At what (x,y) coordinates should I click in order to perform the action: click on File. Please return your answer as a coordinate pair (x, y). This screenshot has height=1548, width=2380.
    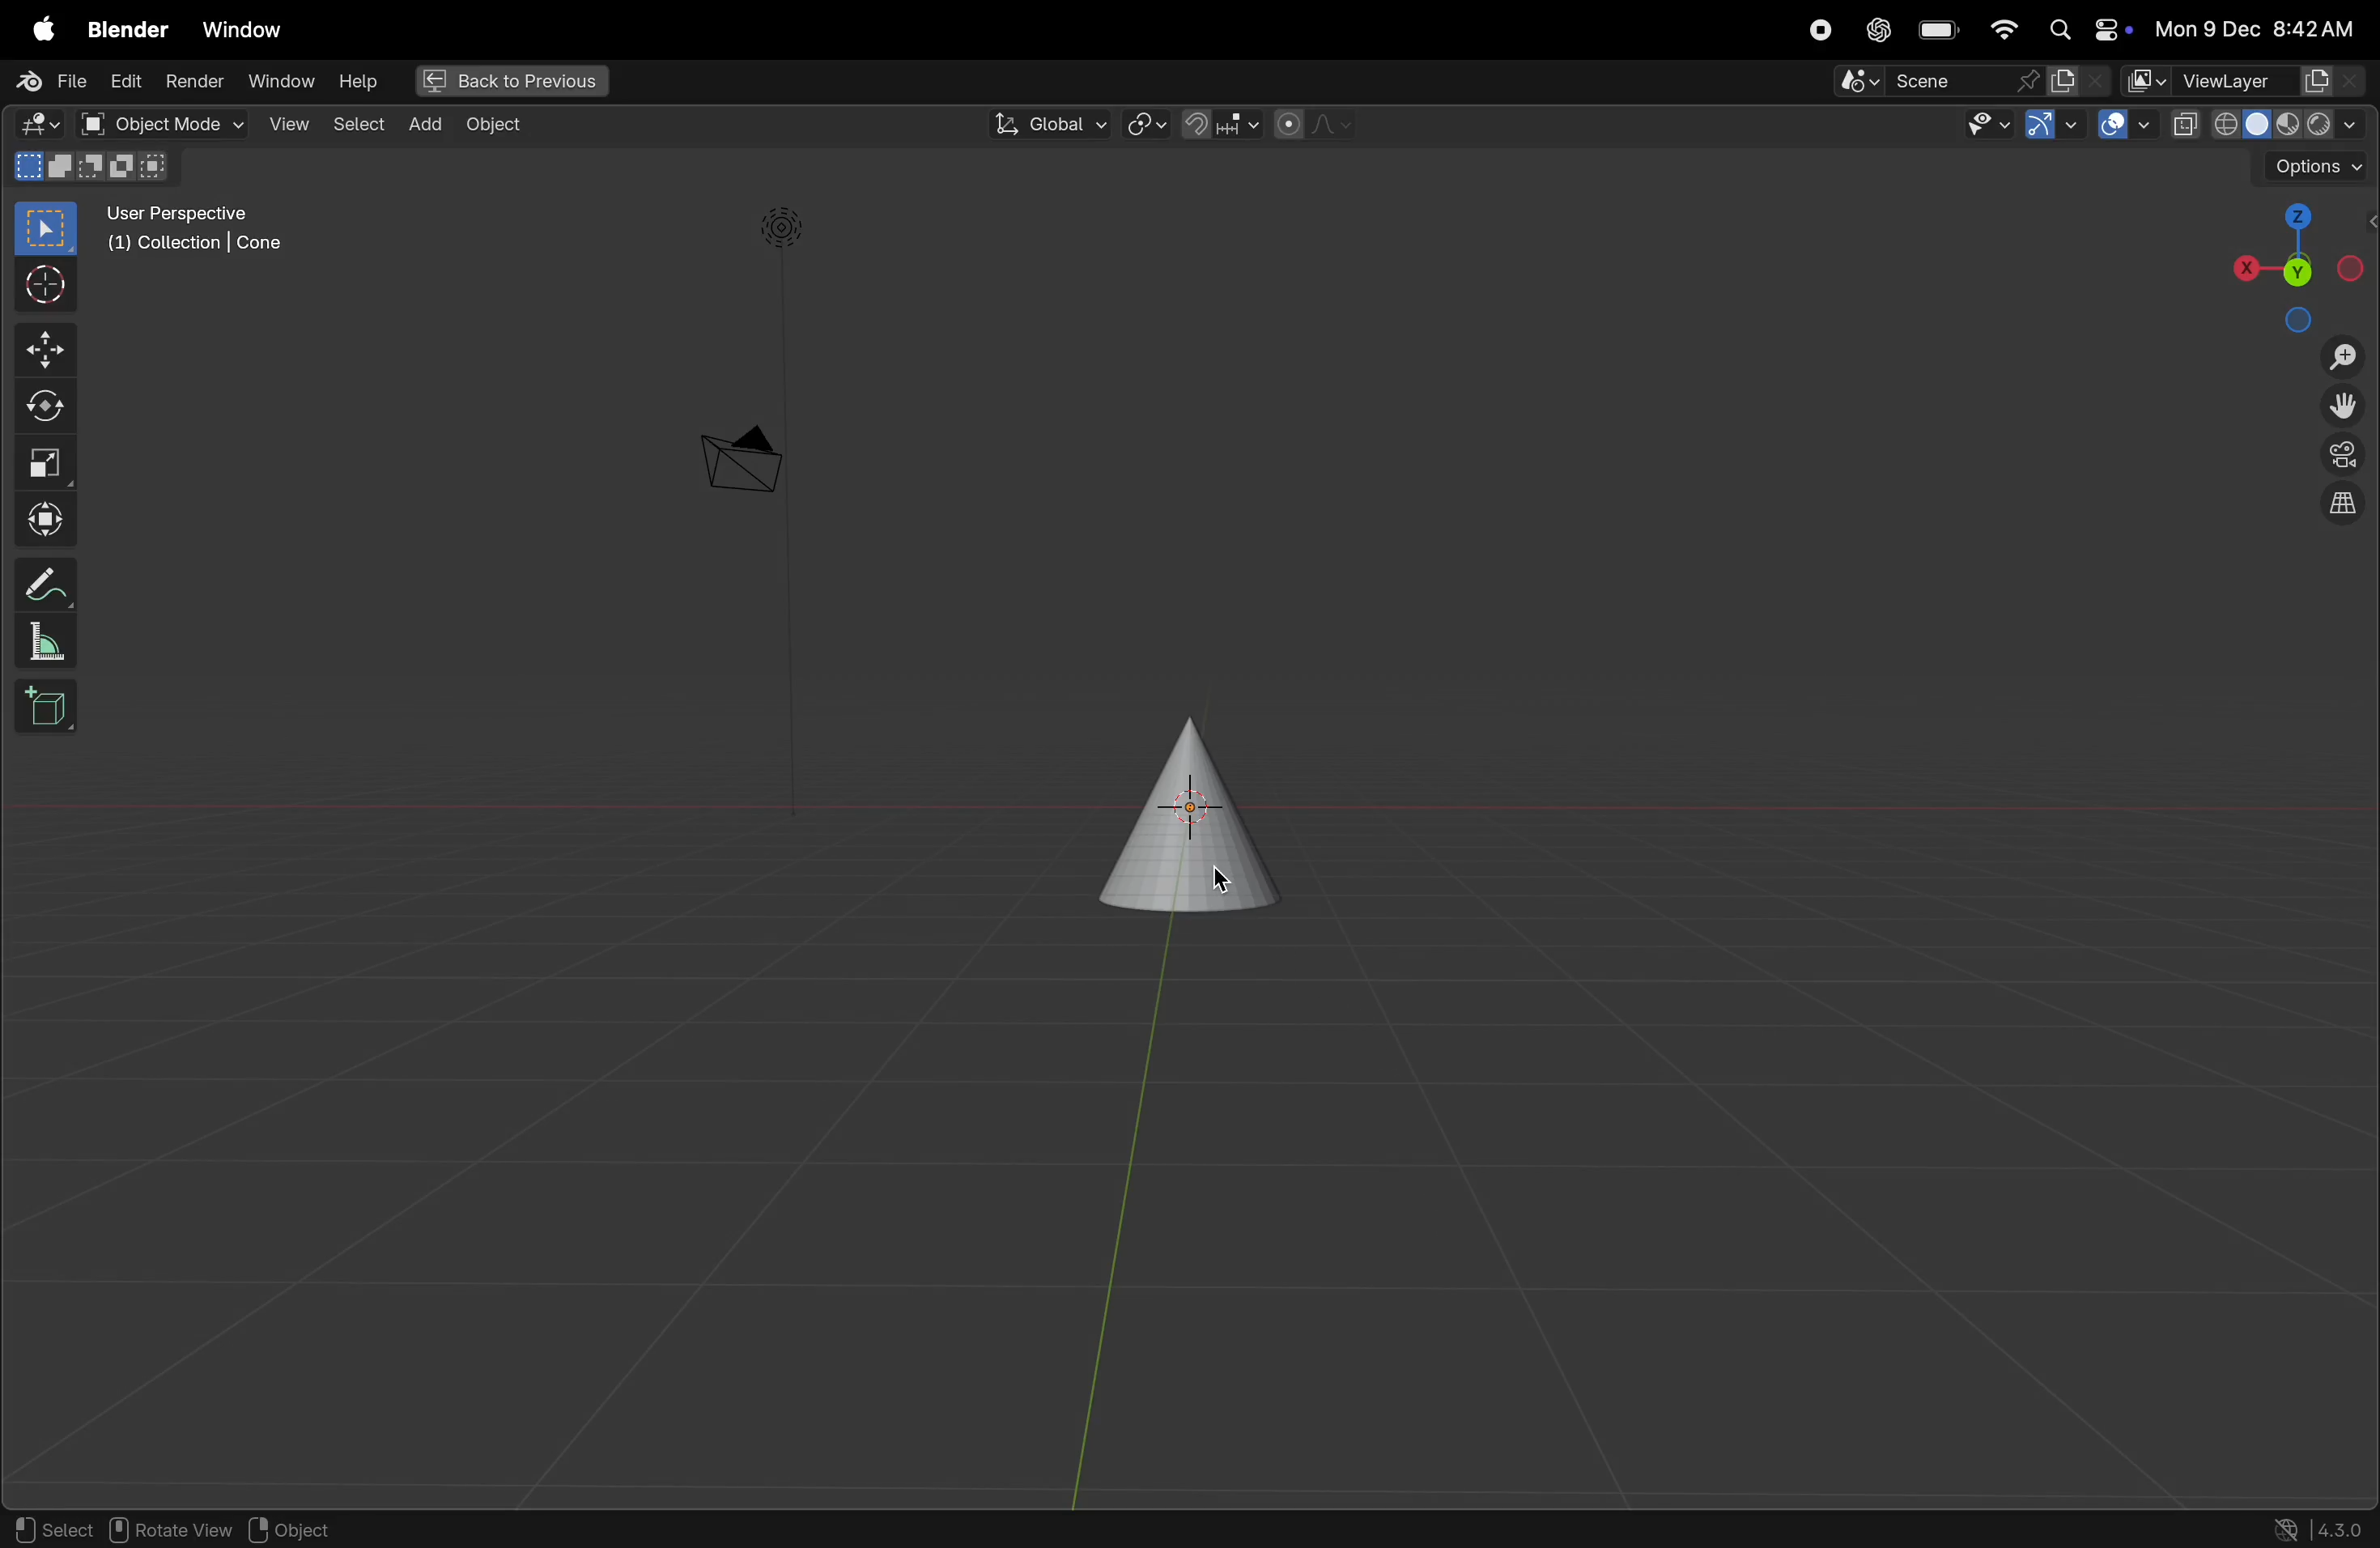
    Looking at the image, I should click on (50, 79).